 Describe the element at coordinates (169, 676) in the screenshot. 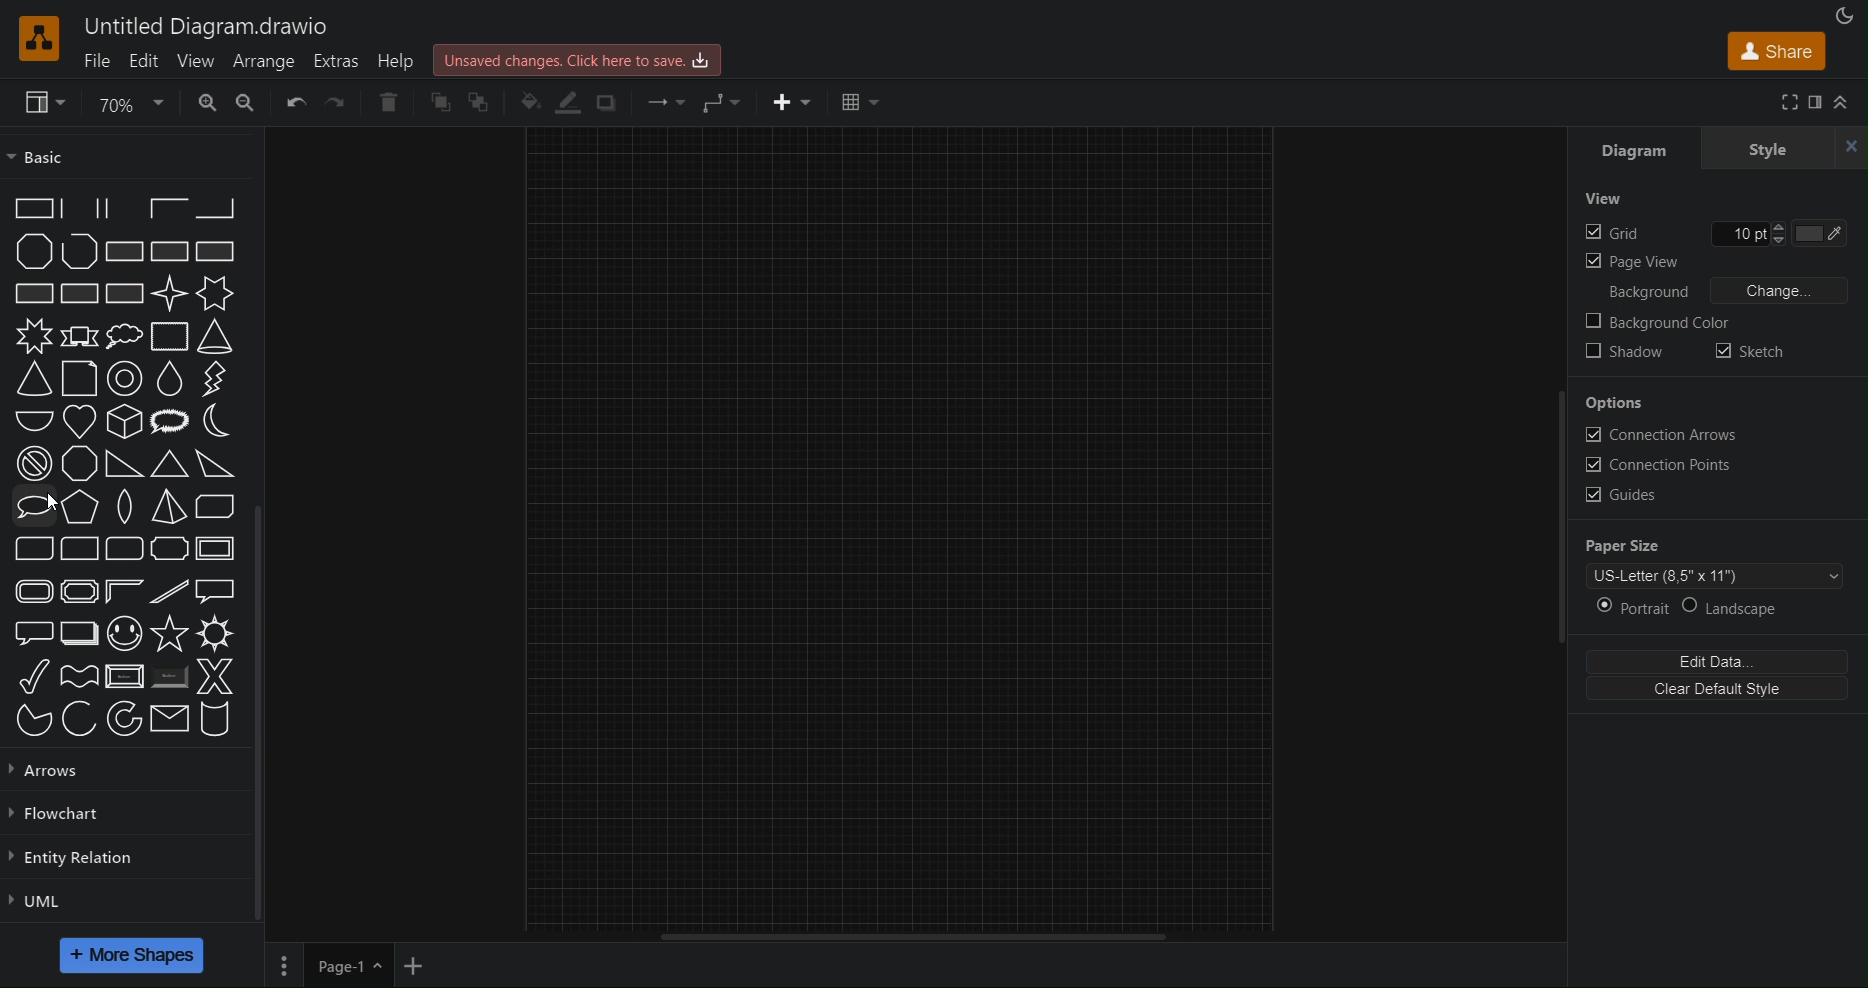

I see `Button (Shaded)` at that location.